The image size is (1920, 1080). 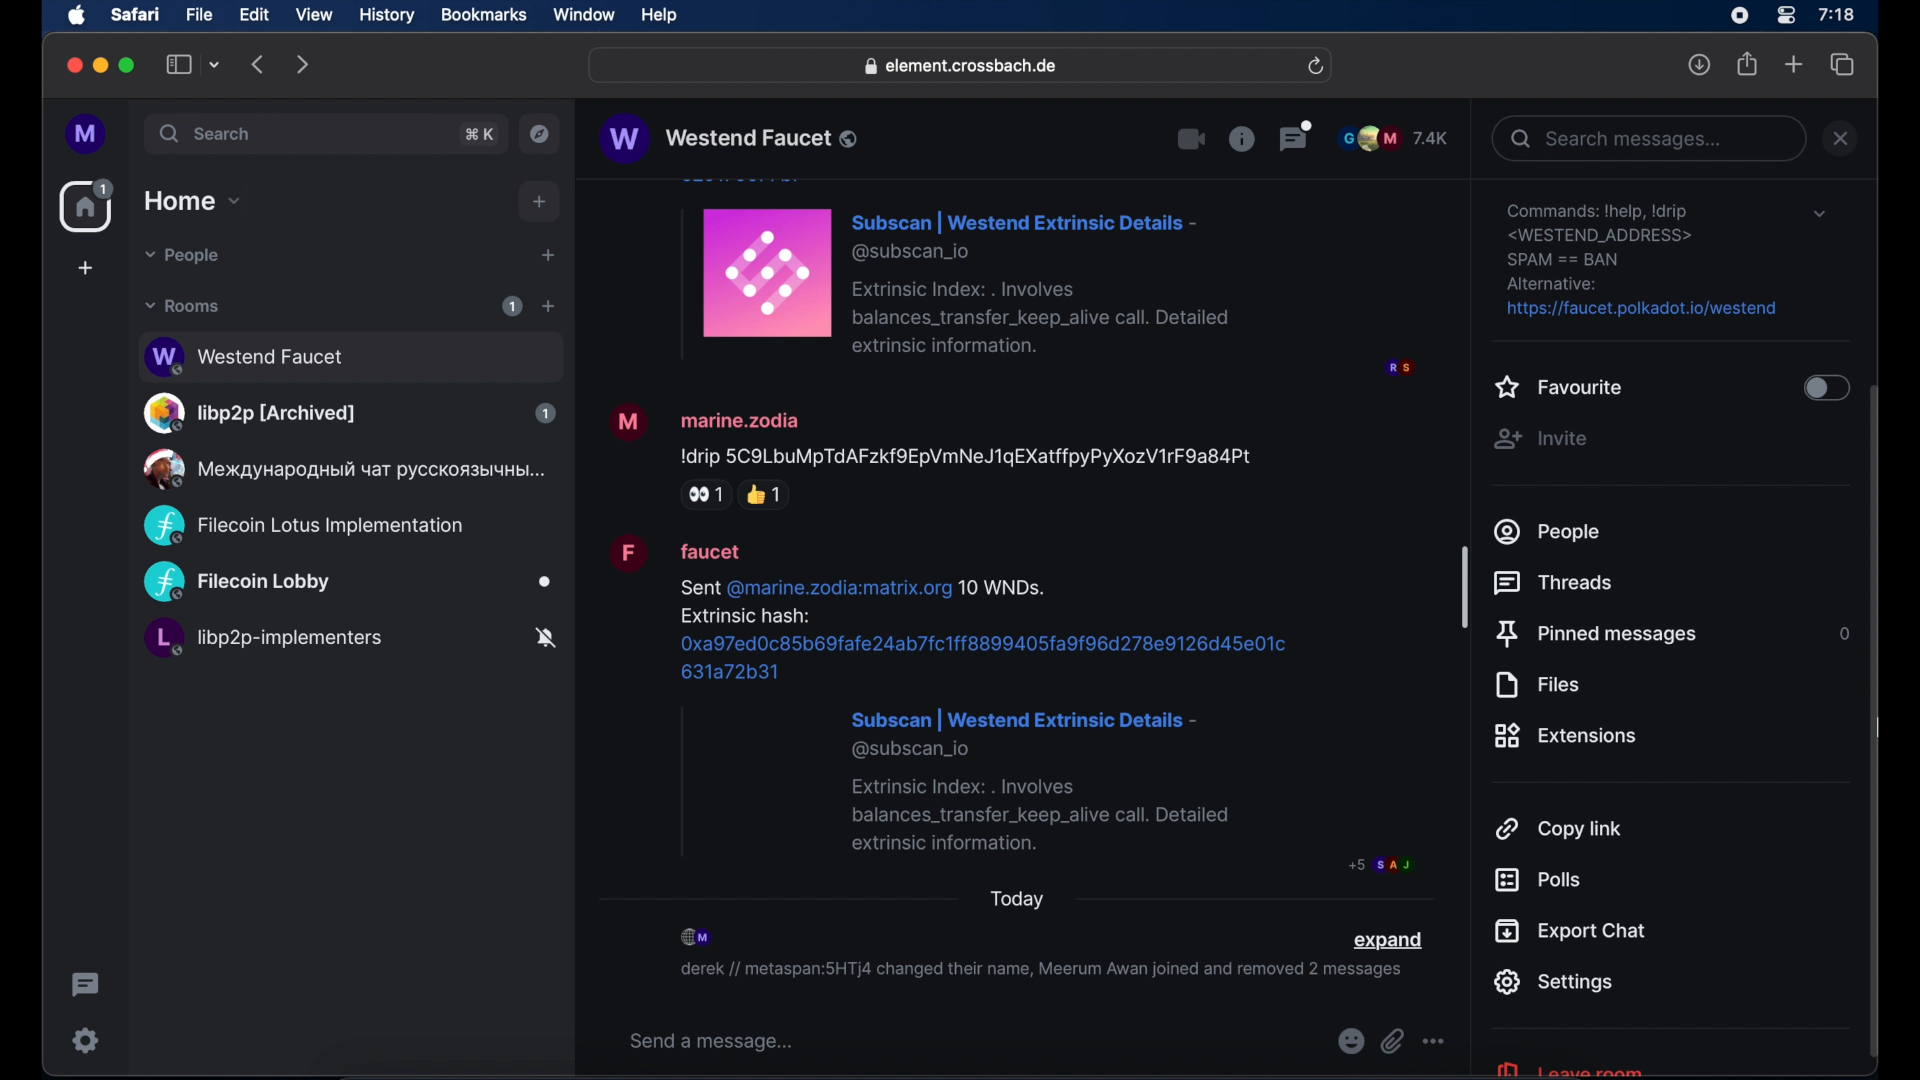 What do you see at coordinates (1192, 140) in the screenshot?
I see `video call` at bounding box center [1192, 140].